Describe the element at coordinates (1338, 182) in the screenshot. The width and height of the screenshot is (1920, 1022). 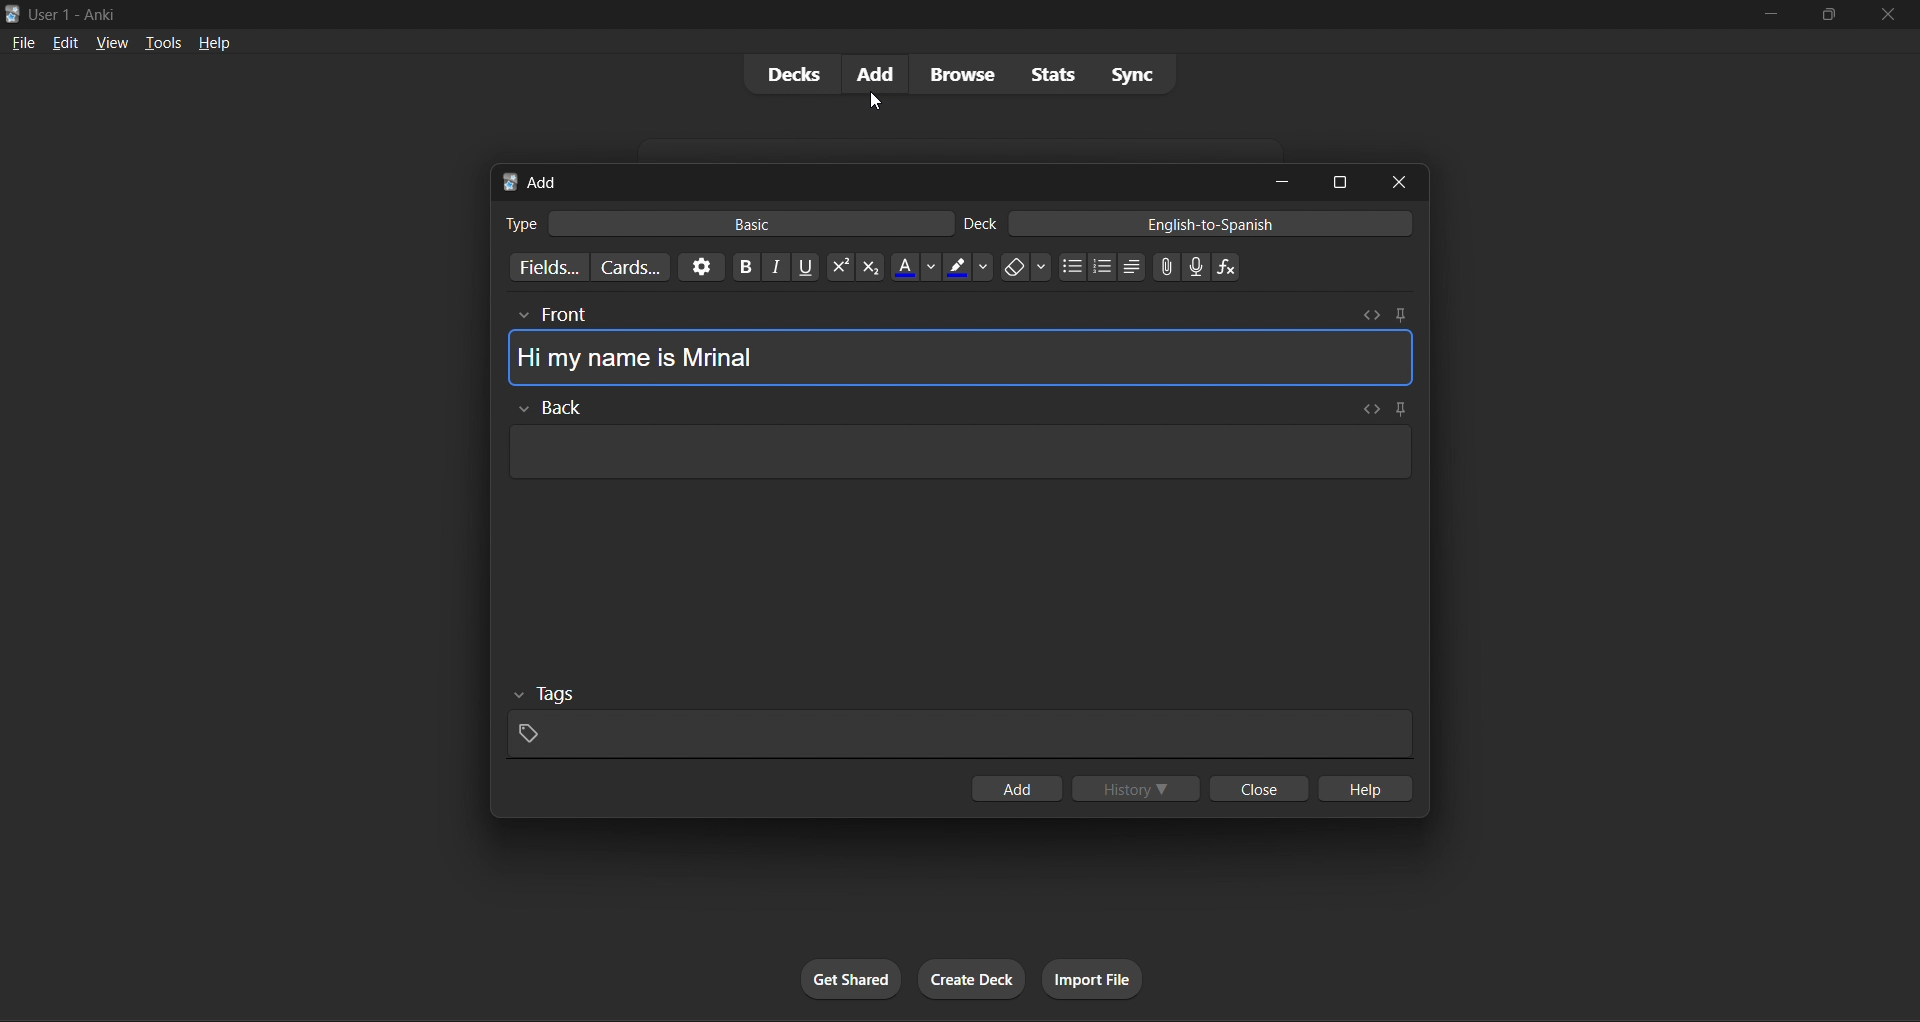
I see `maximize` at that location.